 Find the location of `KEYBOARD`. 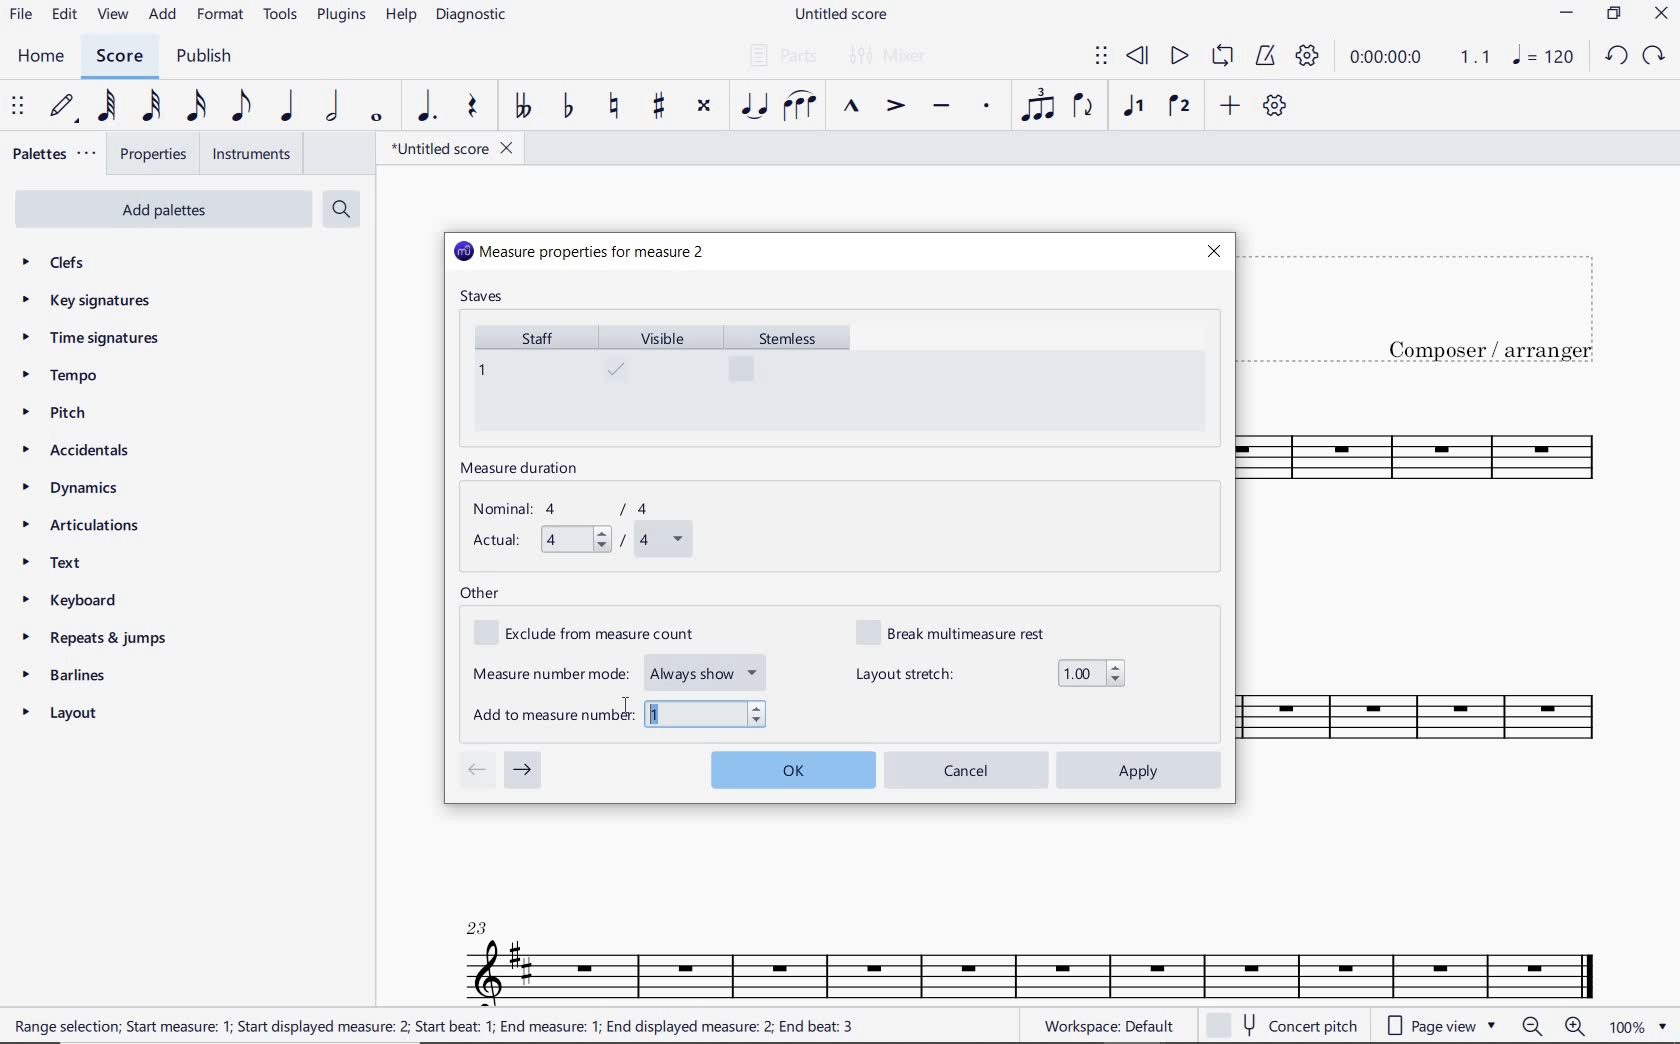

KEYBOARD is located at coordinates (86, 602).